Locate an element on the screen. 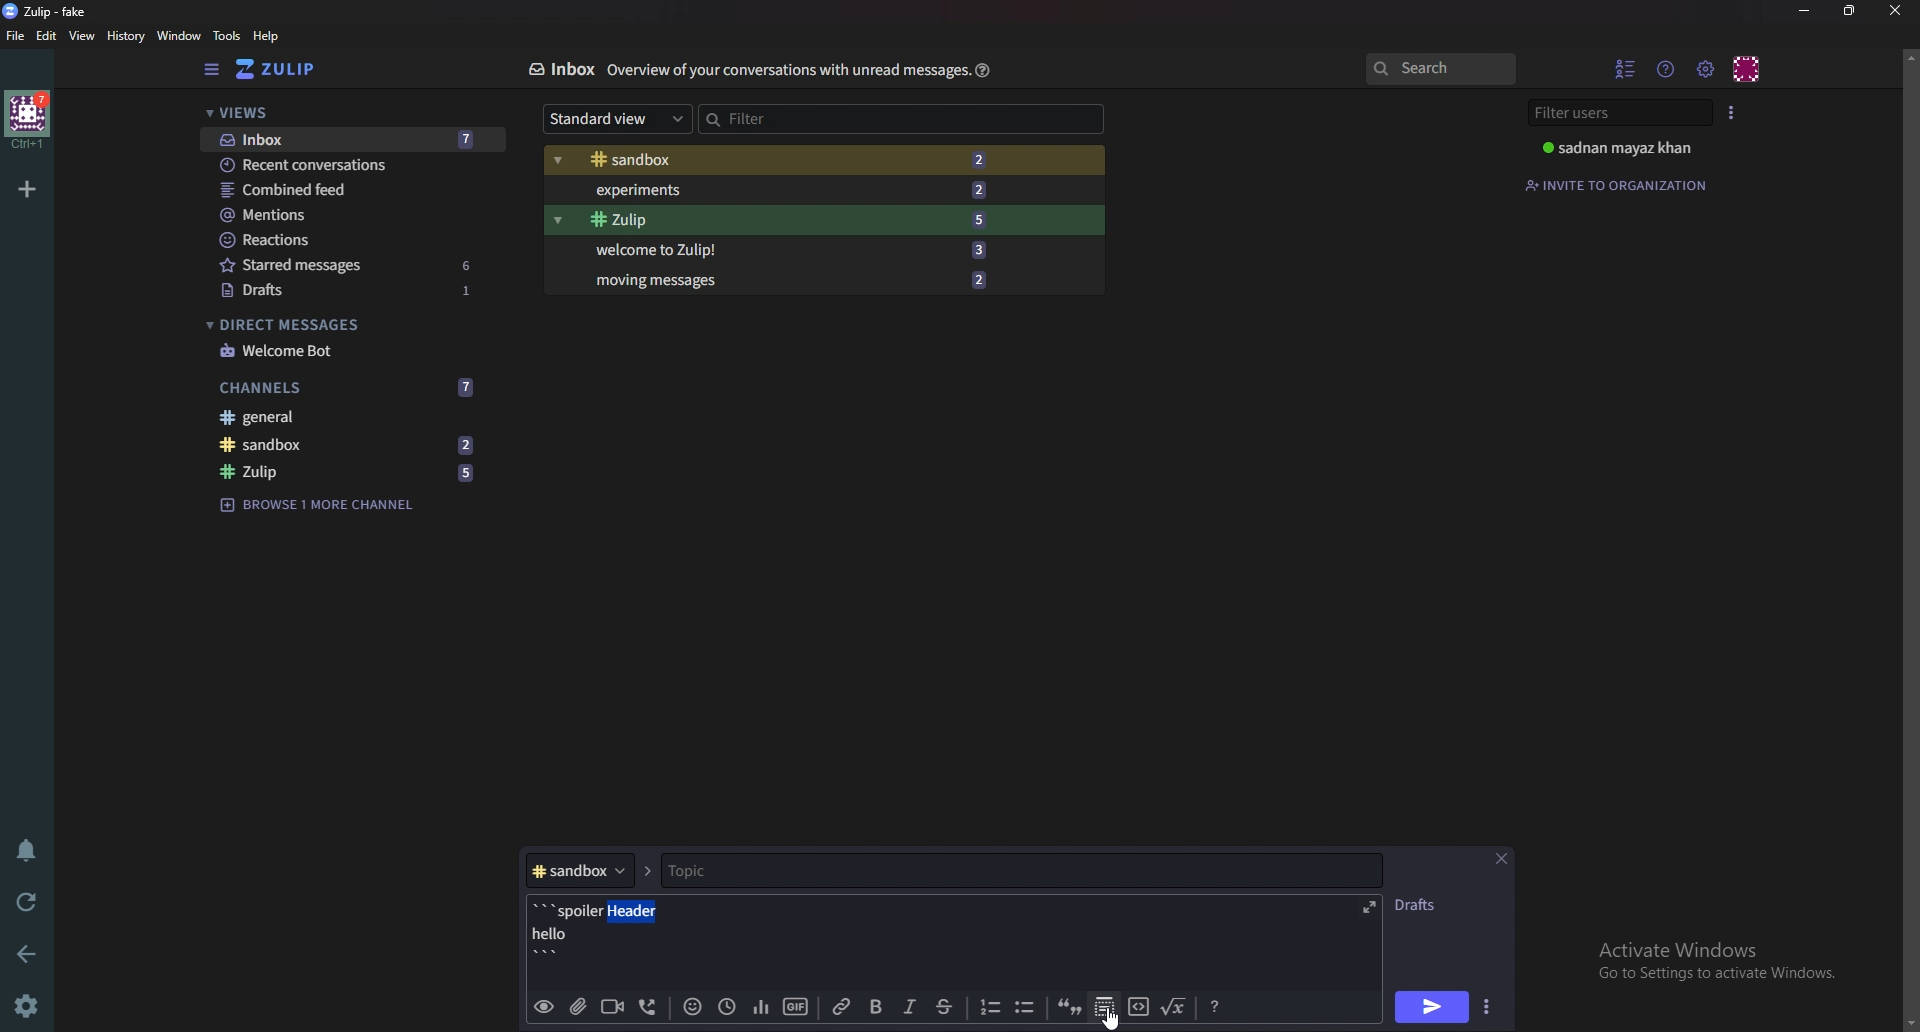  #General is located at coordinates (353, 420).